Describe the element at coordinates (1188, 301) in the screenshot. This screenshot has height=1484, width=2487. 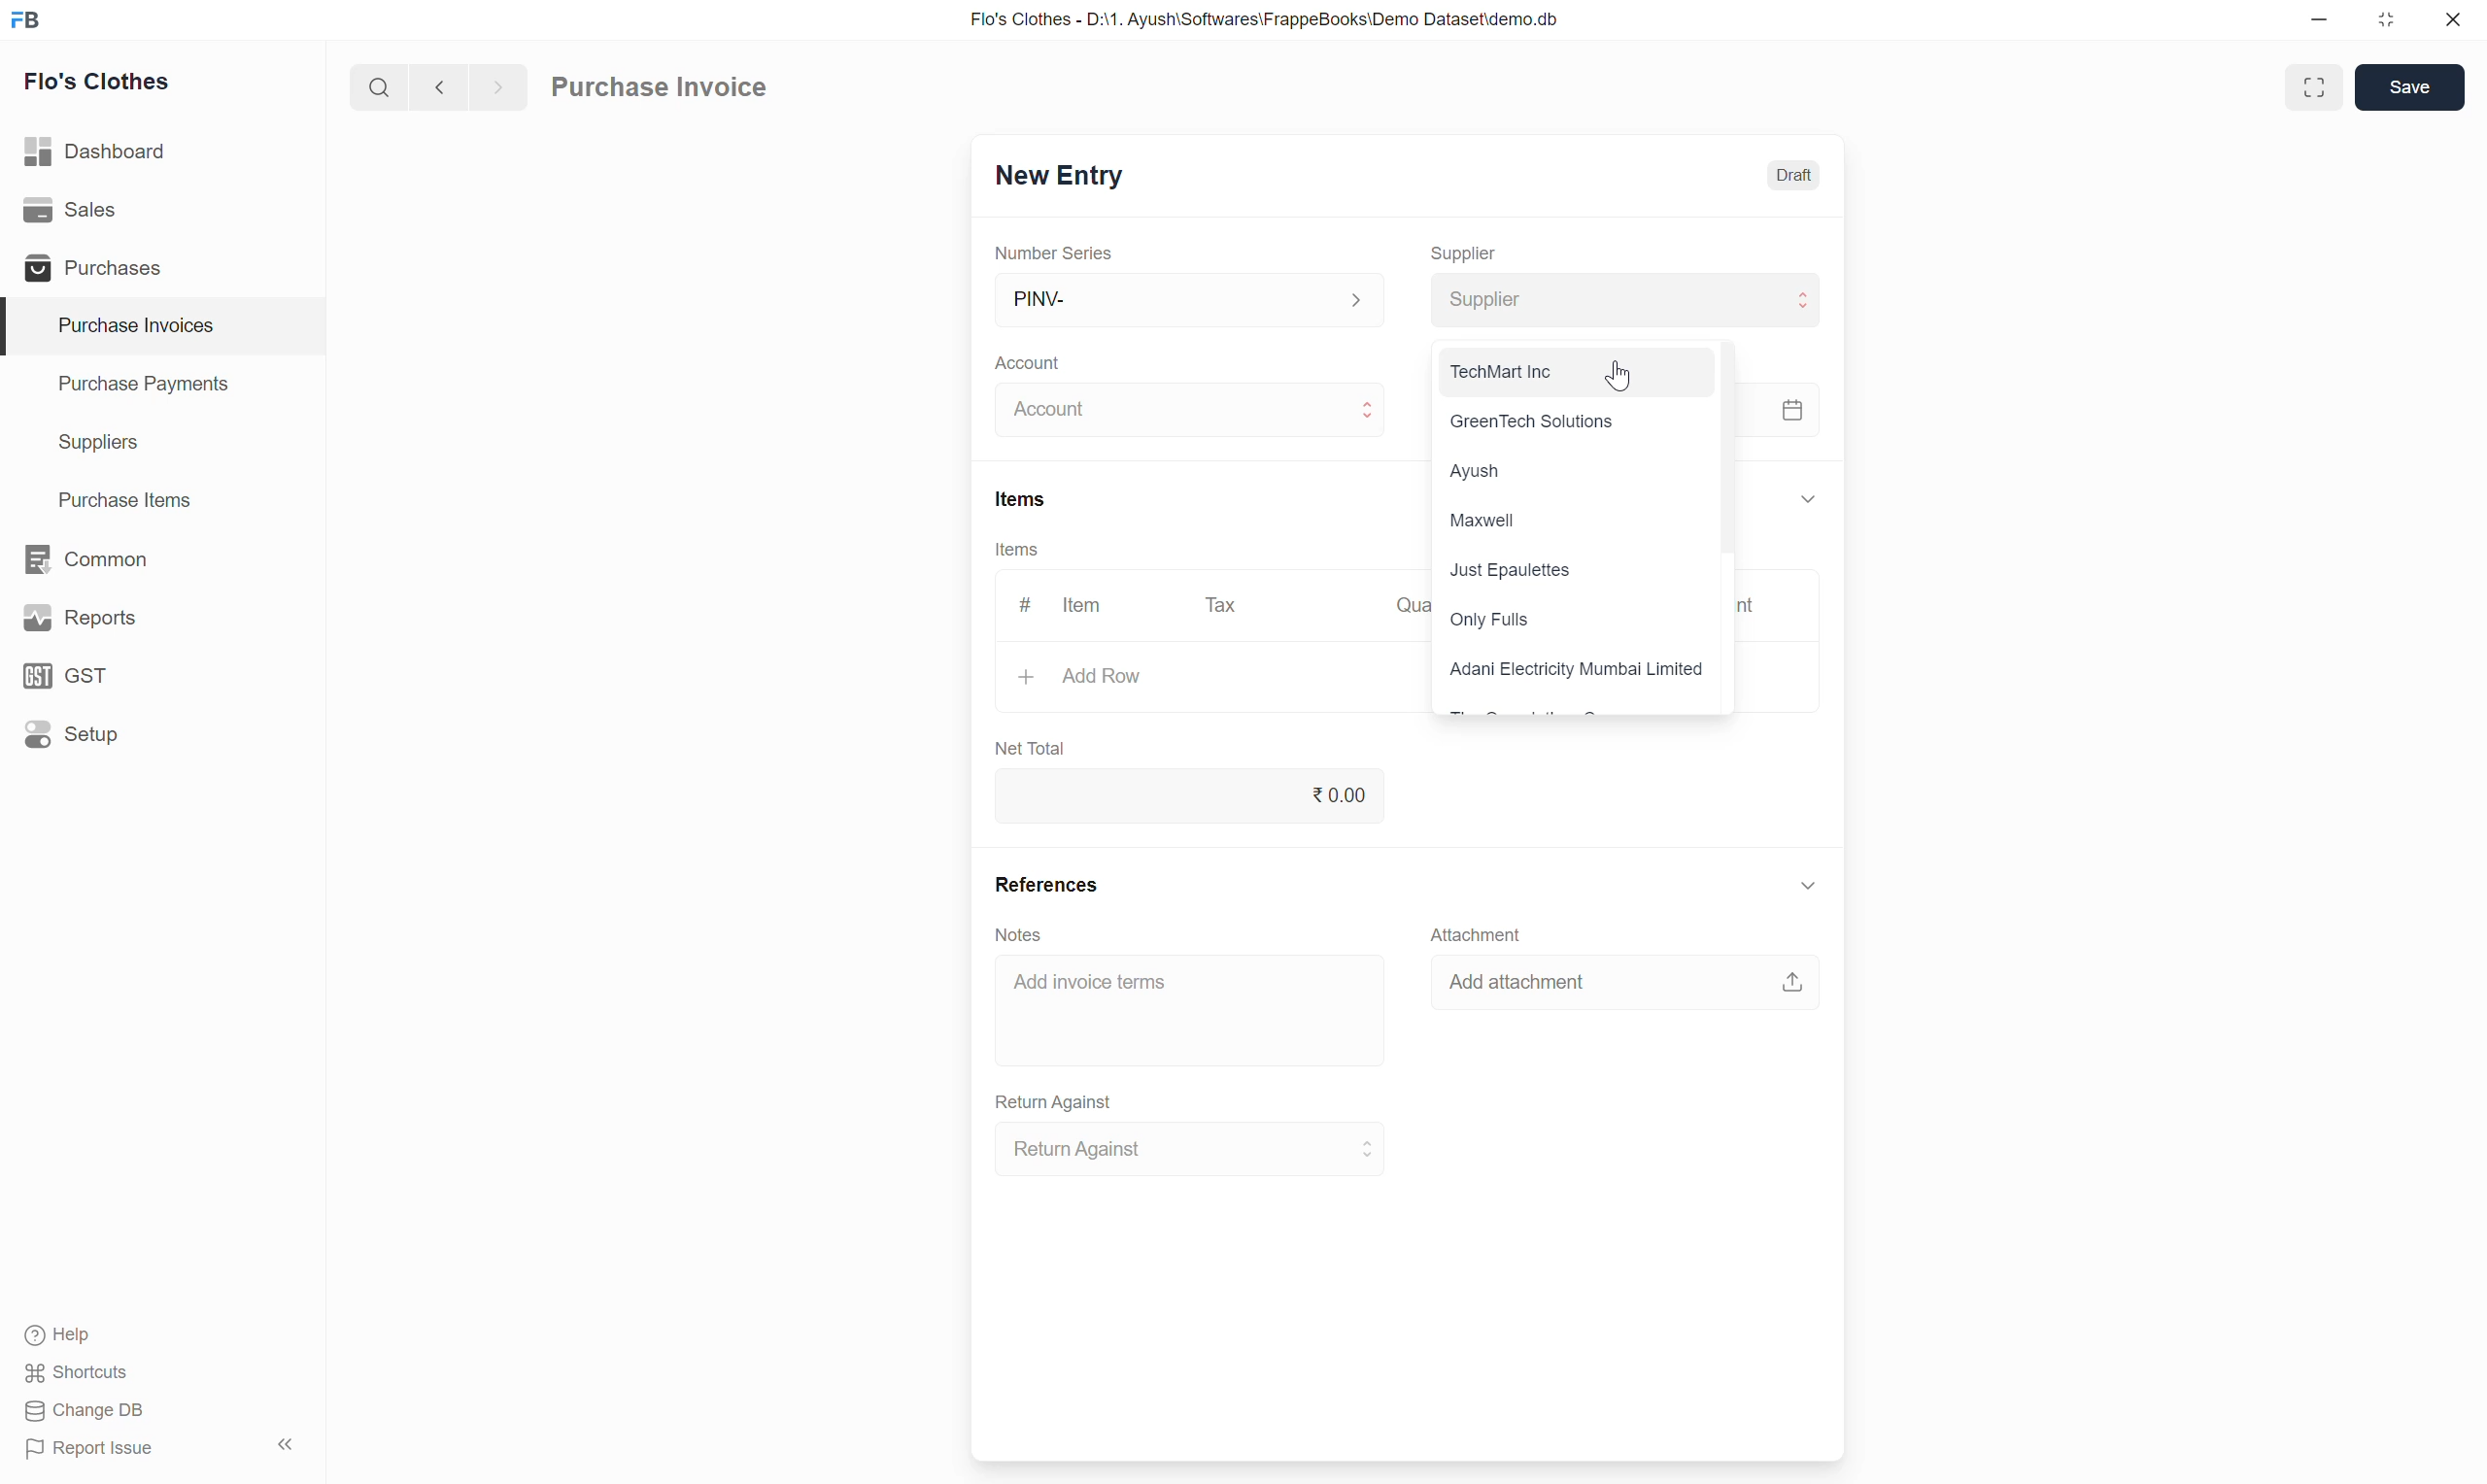
I see `PINV-` at that location.